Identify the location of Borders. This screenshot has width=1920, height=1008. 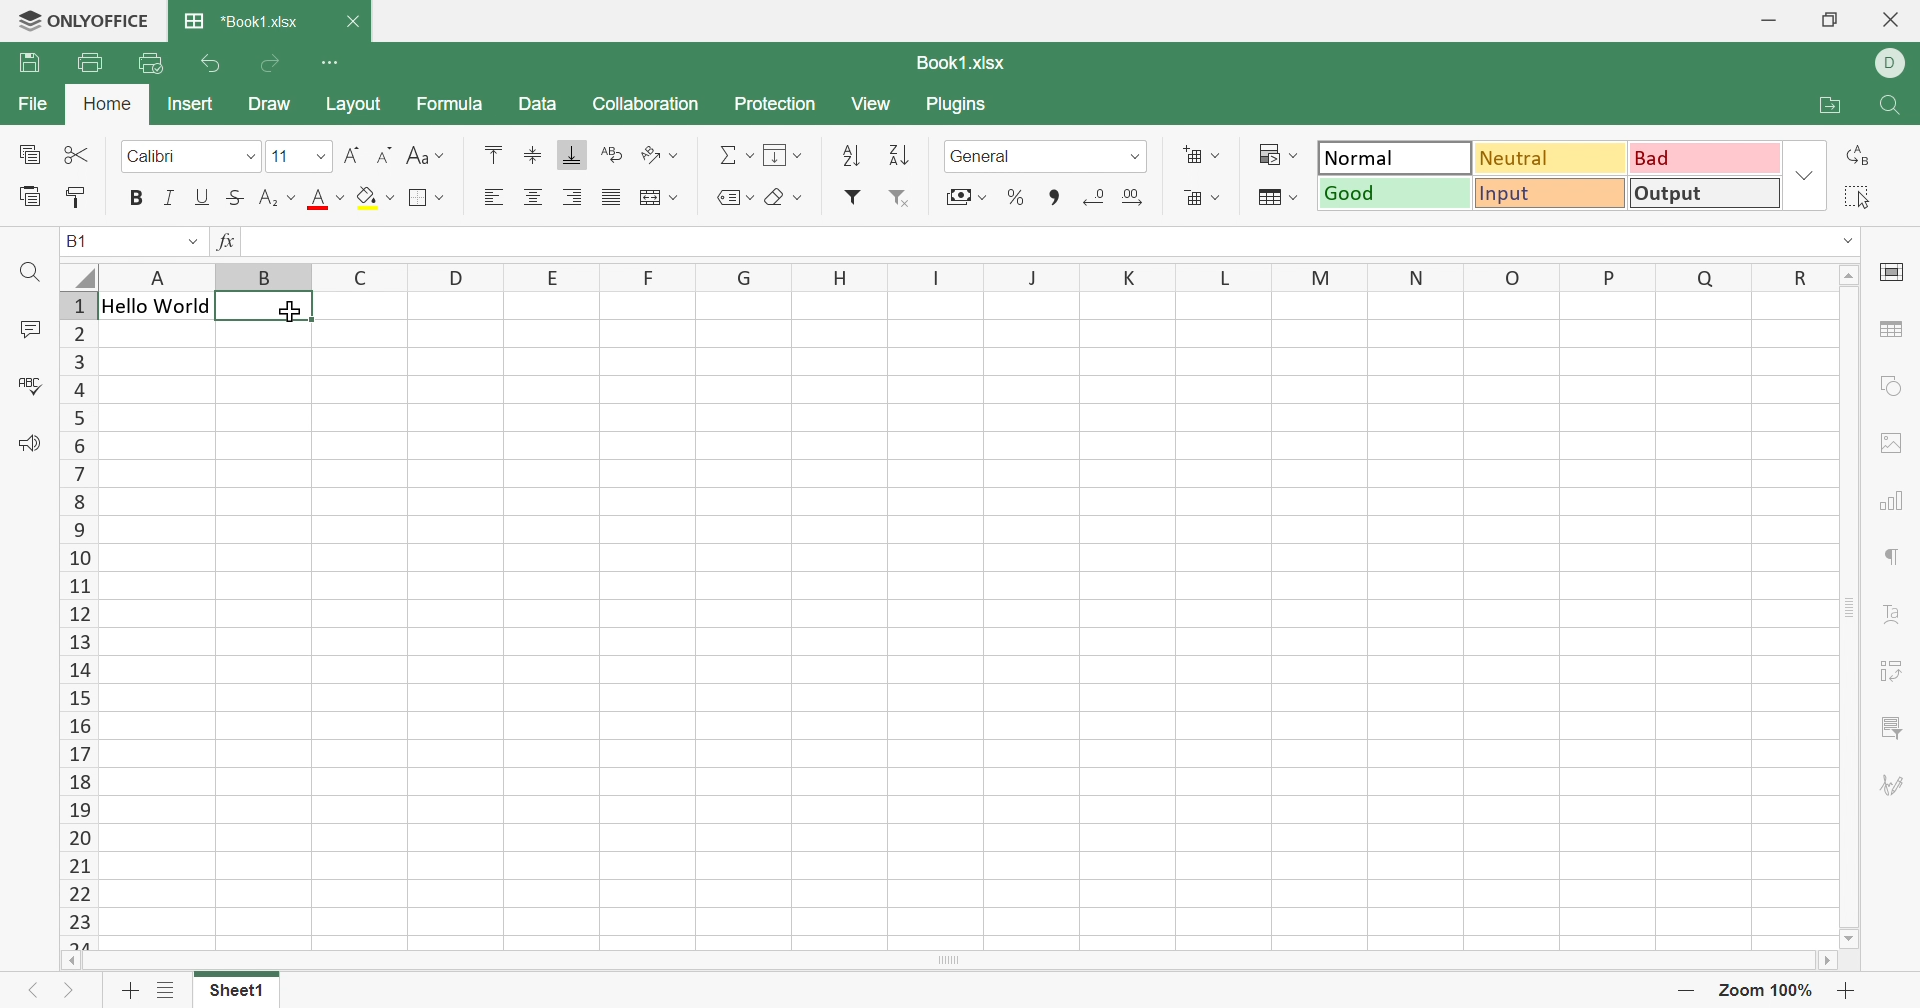
(427, 197).